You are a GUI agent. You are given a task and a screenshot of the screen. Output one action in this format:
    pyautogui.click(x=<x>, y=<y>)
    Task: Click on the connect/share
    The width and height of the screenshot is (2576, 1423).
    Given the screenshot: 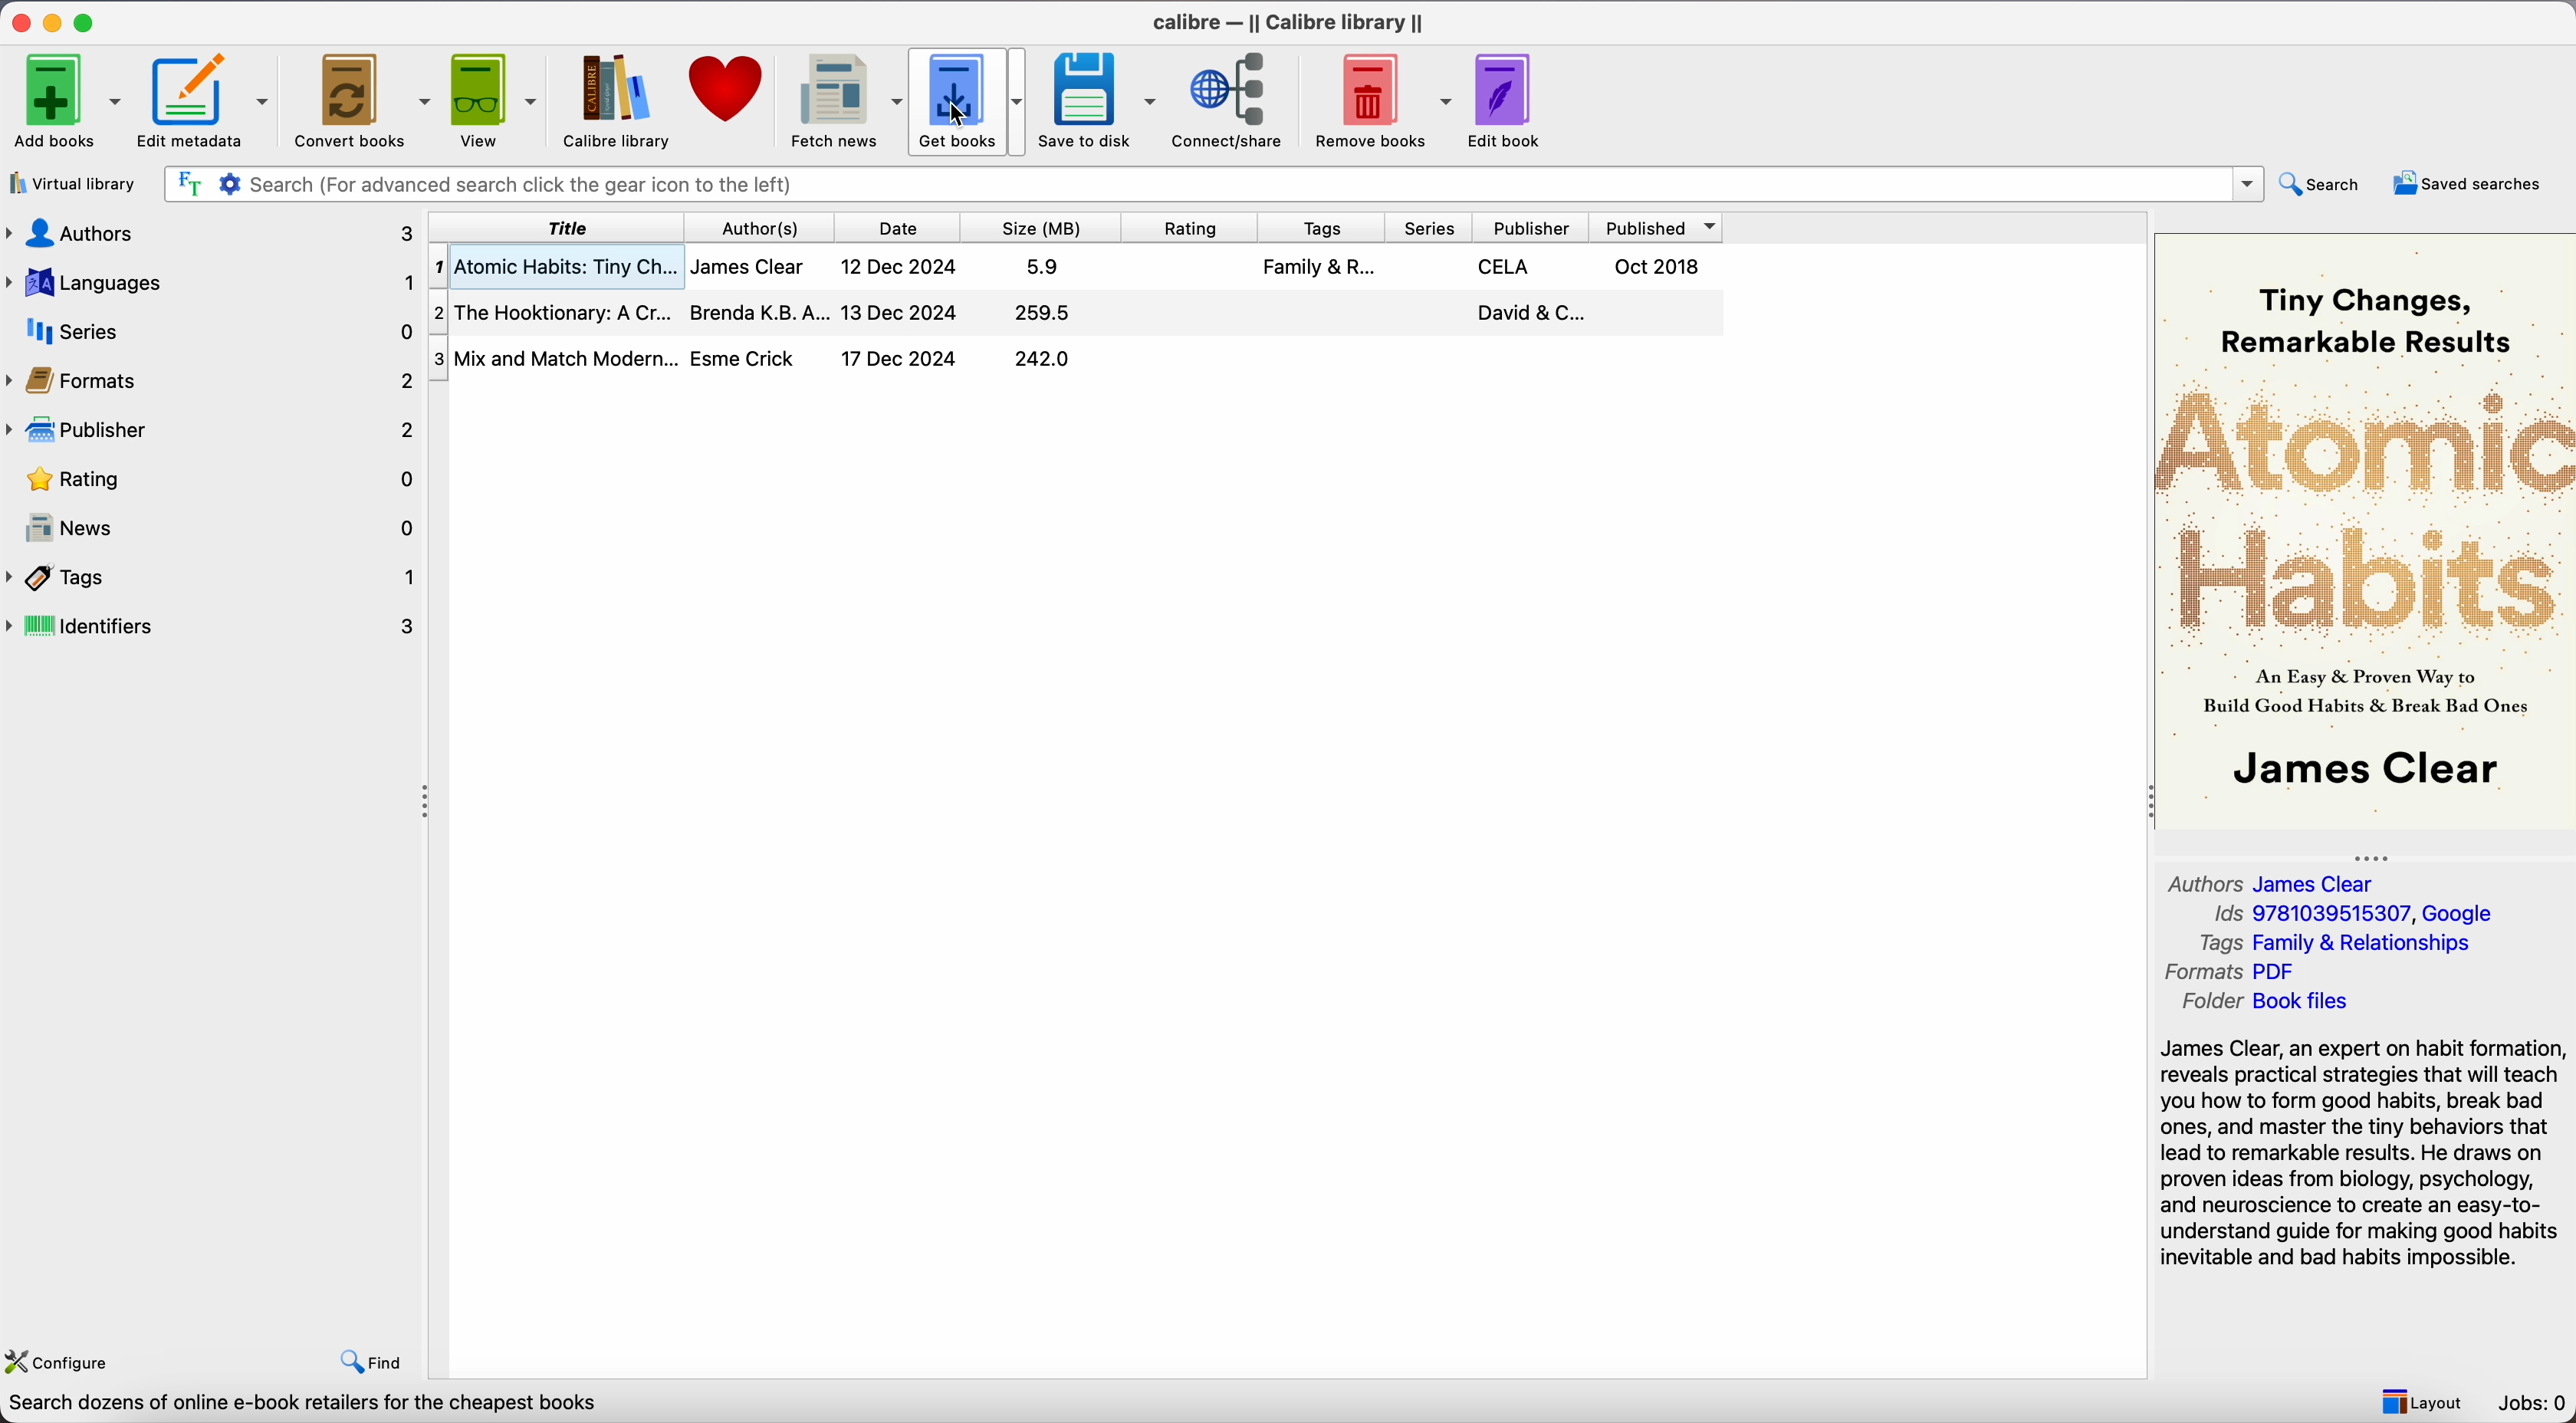 What is the action you would take?
    pyautogui.click(x=1231, y=101)
    